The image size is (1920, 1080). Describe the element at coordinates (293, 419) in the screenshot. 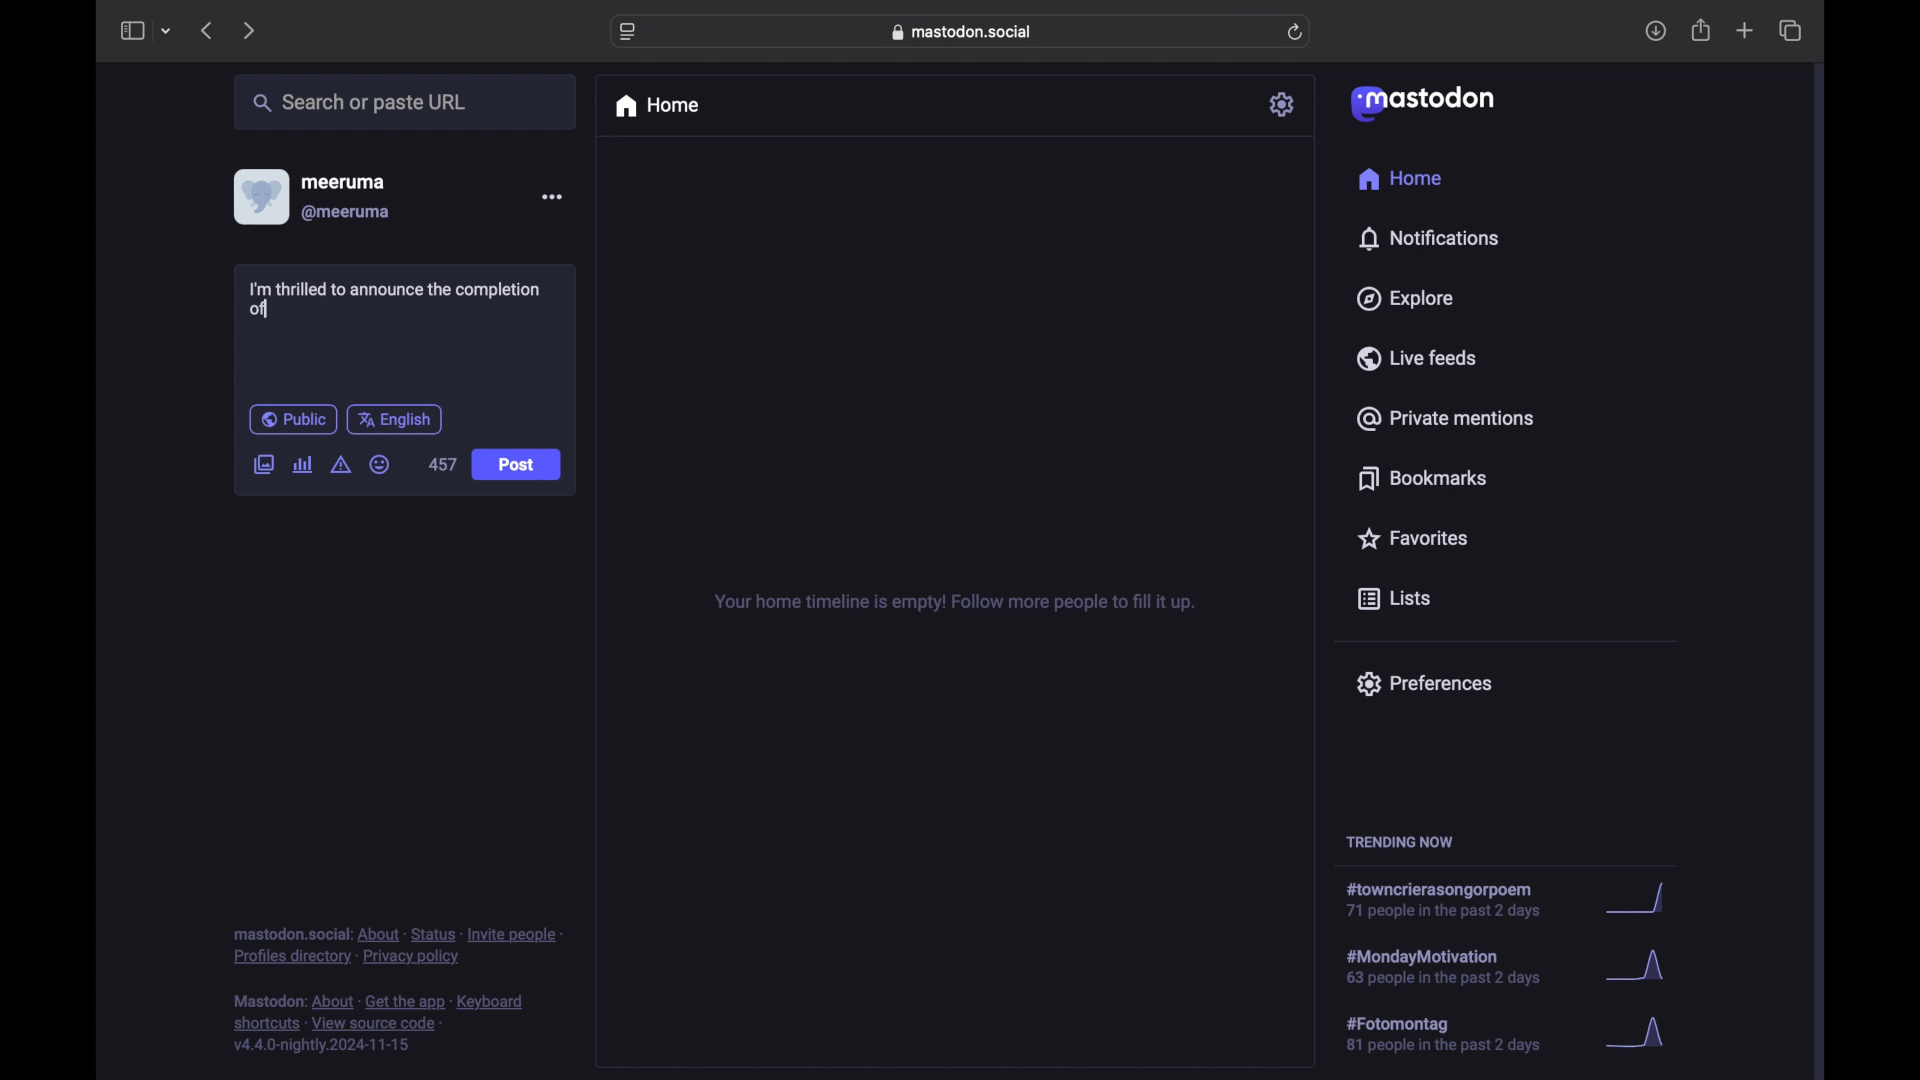

I see `public` at that location.